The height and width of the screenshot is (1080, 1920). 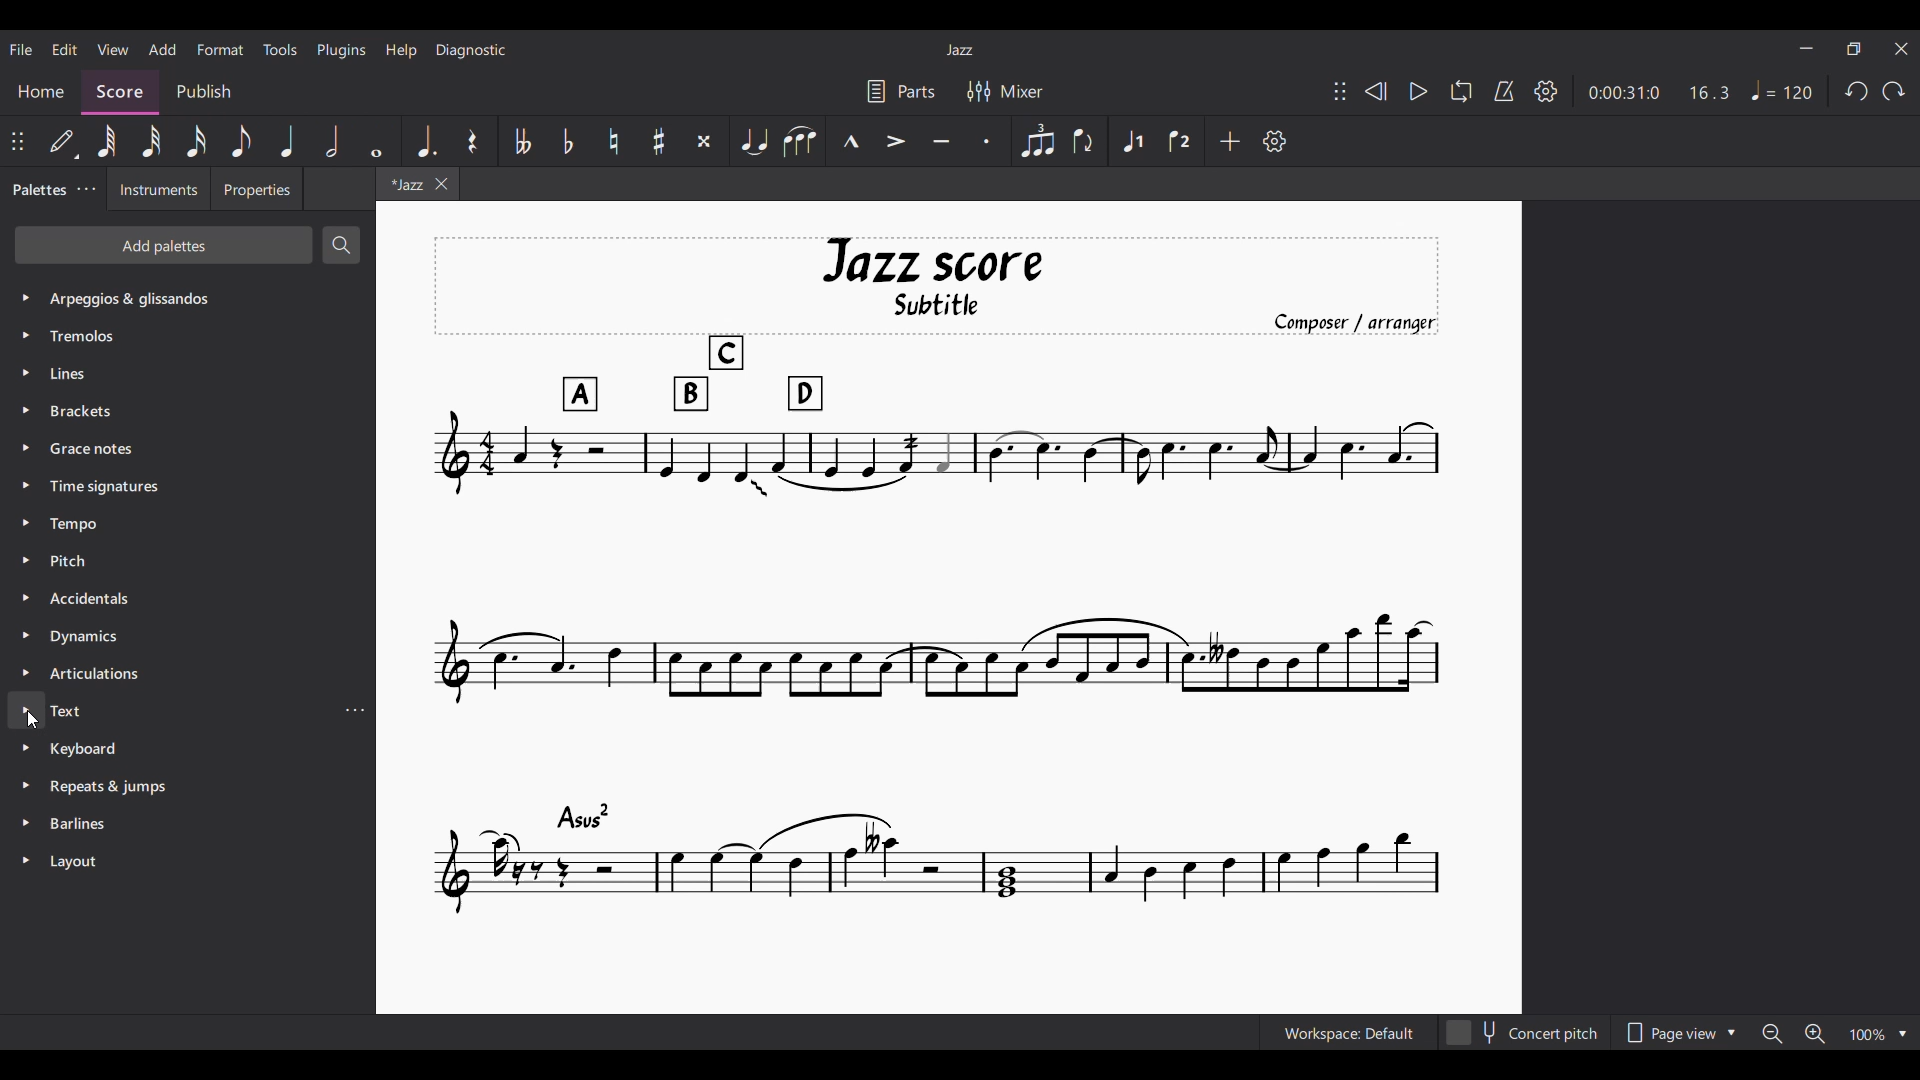 I want to click on Marcato, so click(x=852, y=140).